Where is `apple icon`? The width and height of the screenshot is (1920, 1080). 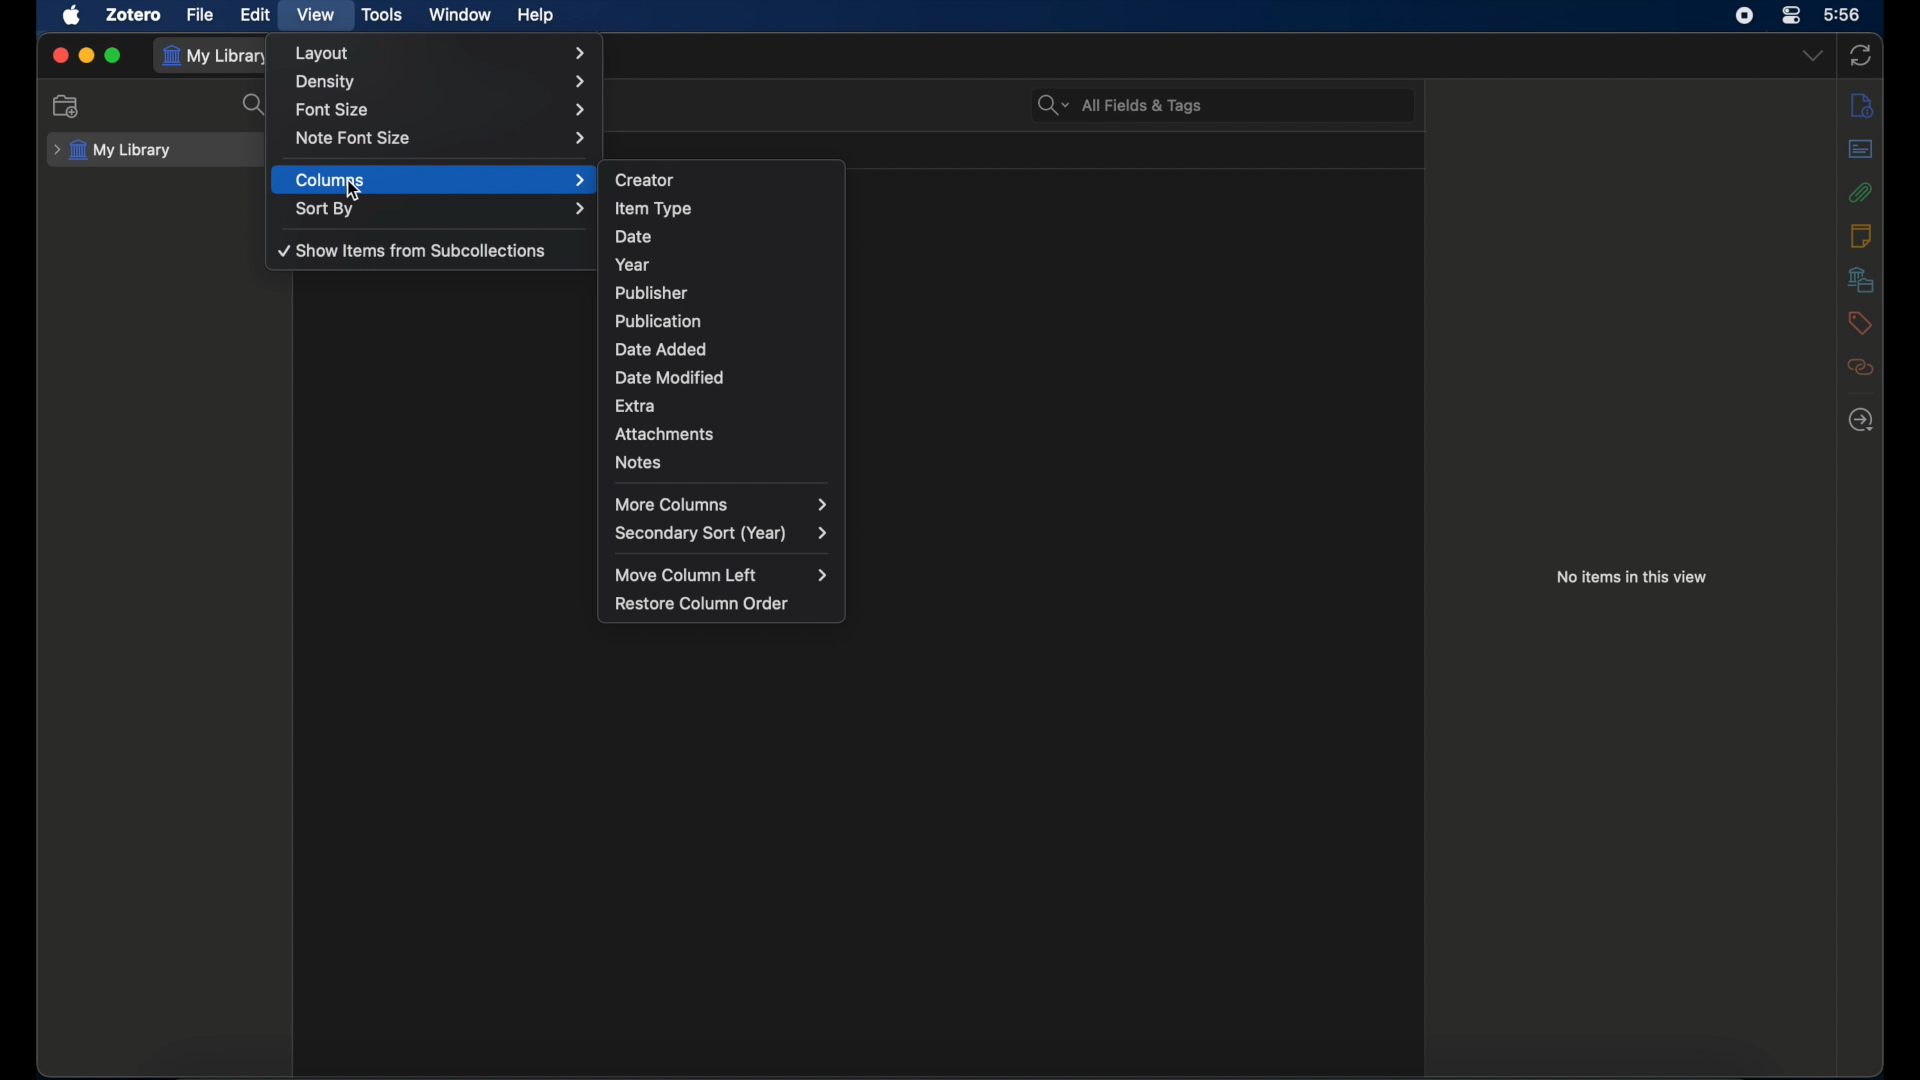 apple icon is located at coordinates (71, 15).